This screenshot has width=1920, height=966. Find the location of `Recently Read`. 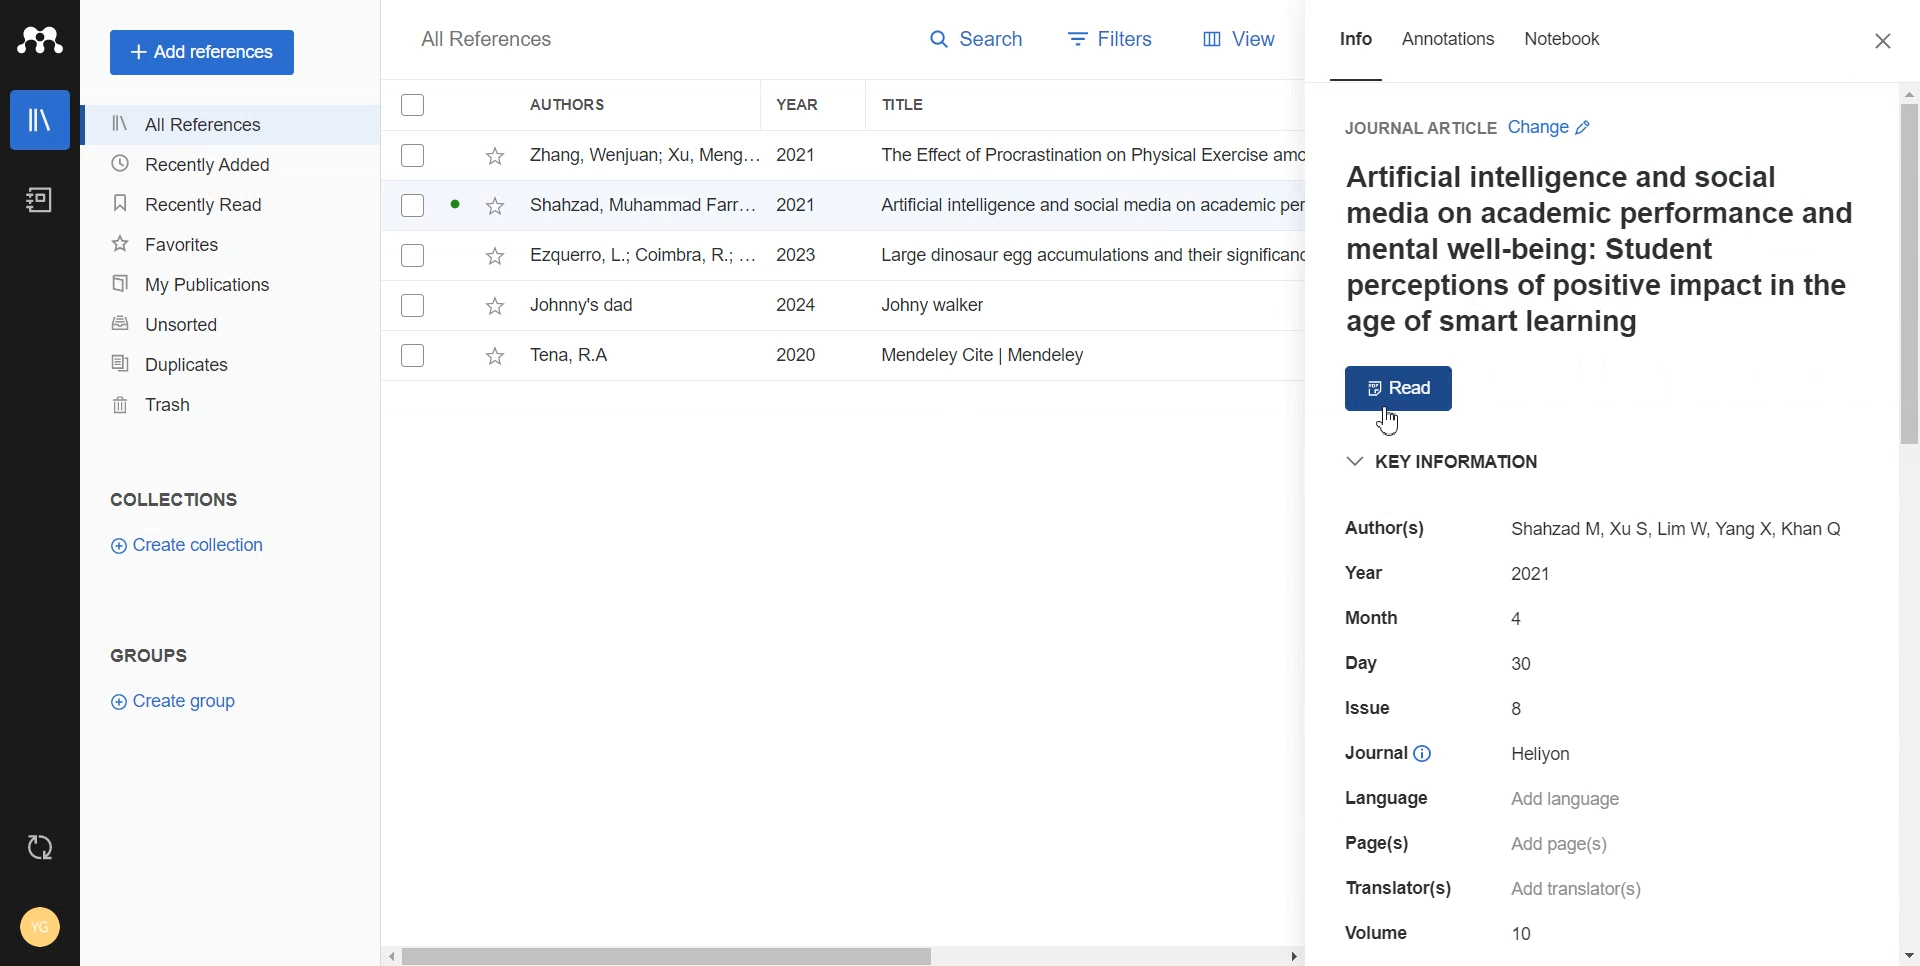

Recently Read is located at coordinates (225, 204).